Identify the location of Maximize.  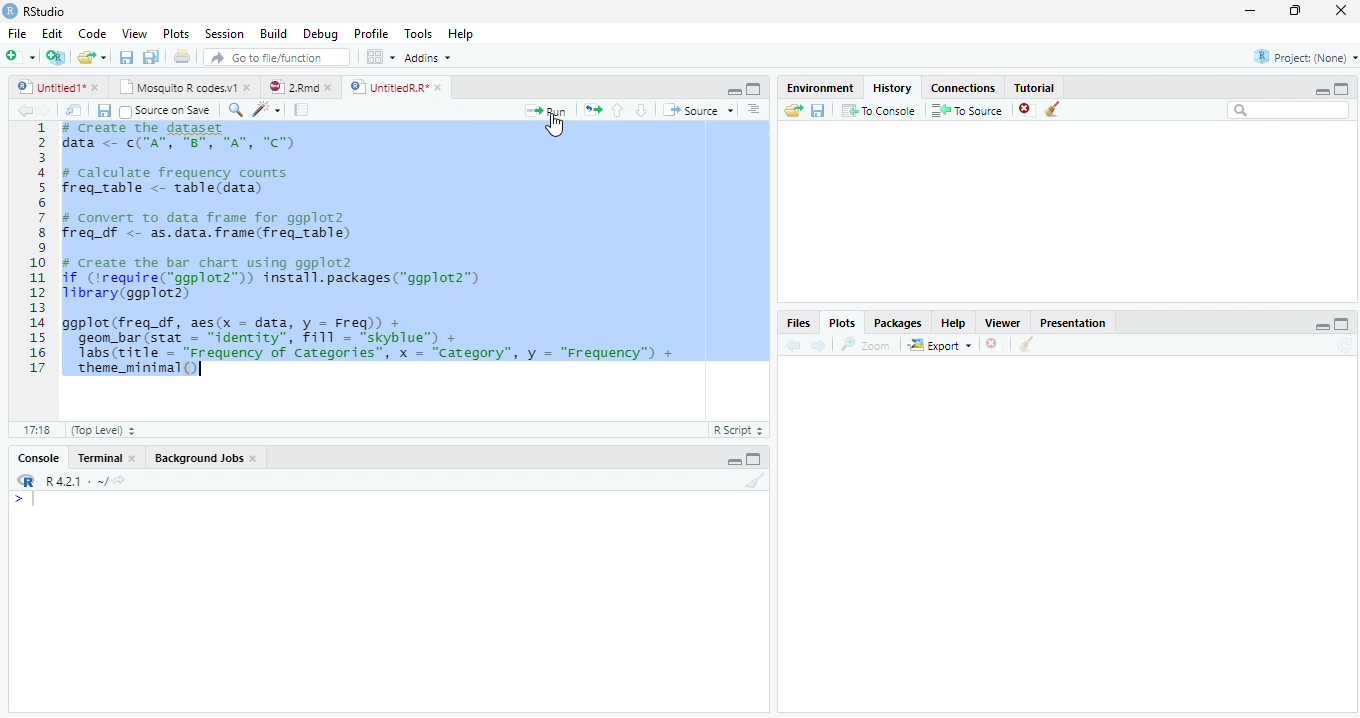
(753, 90).